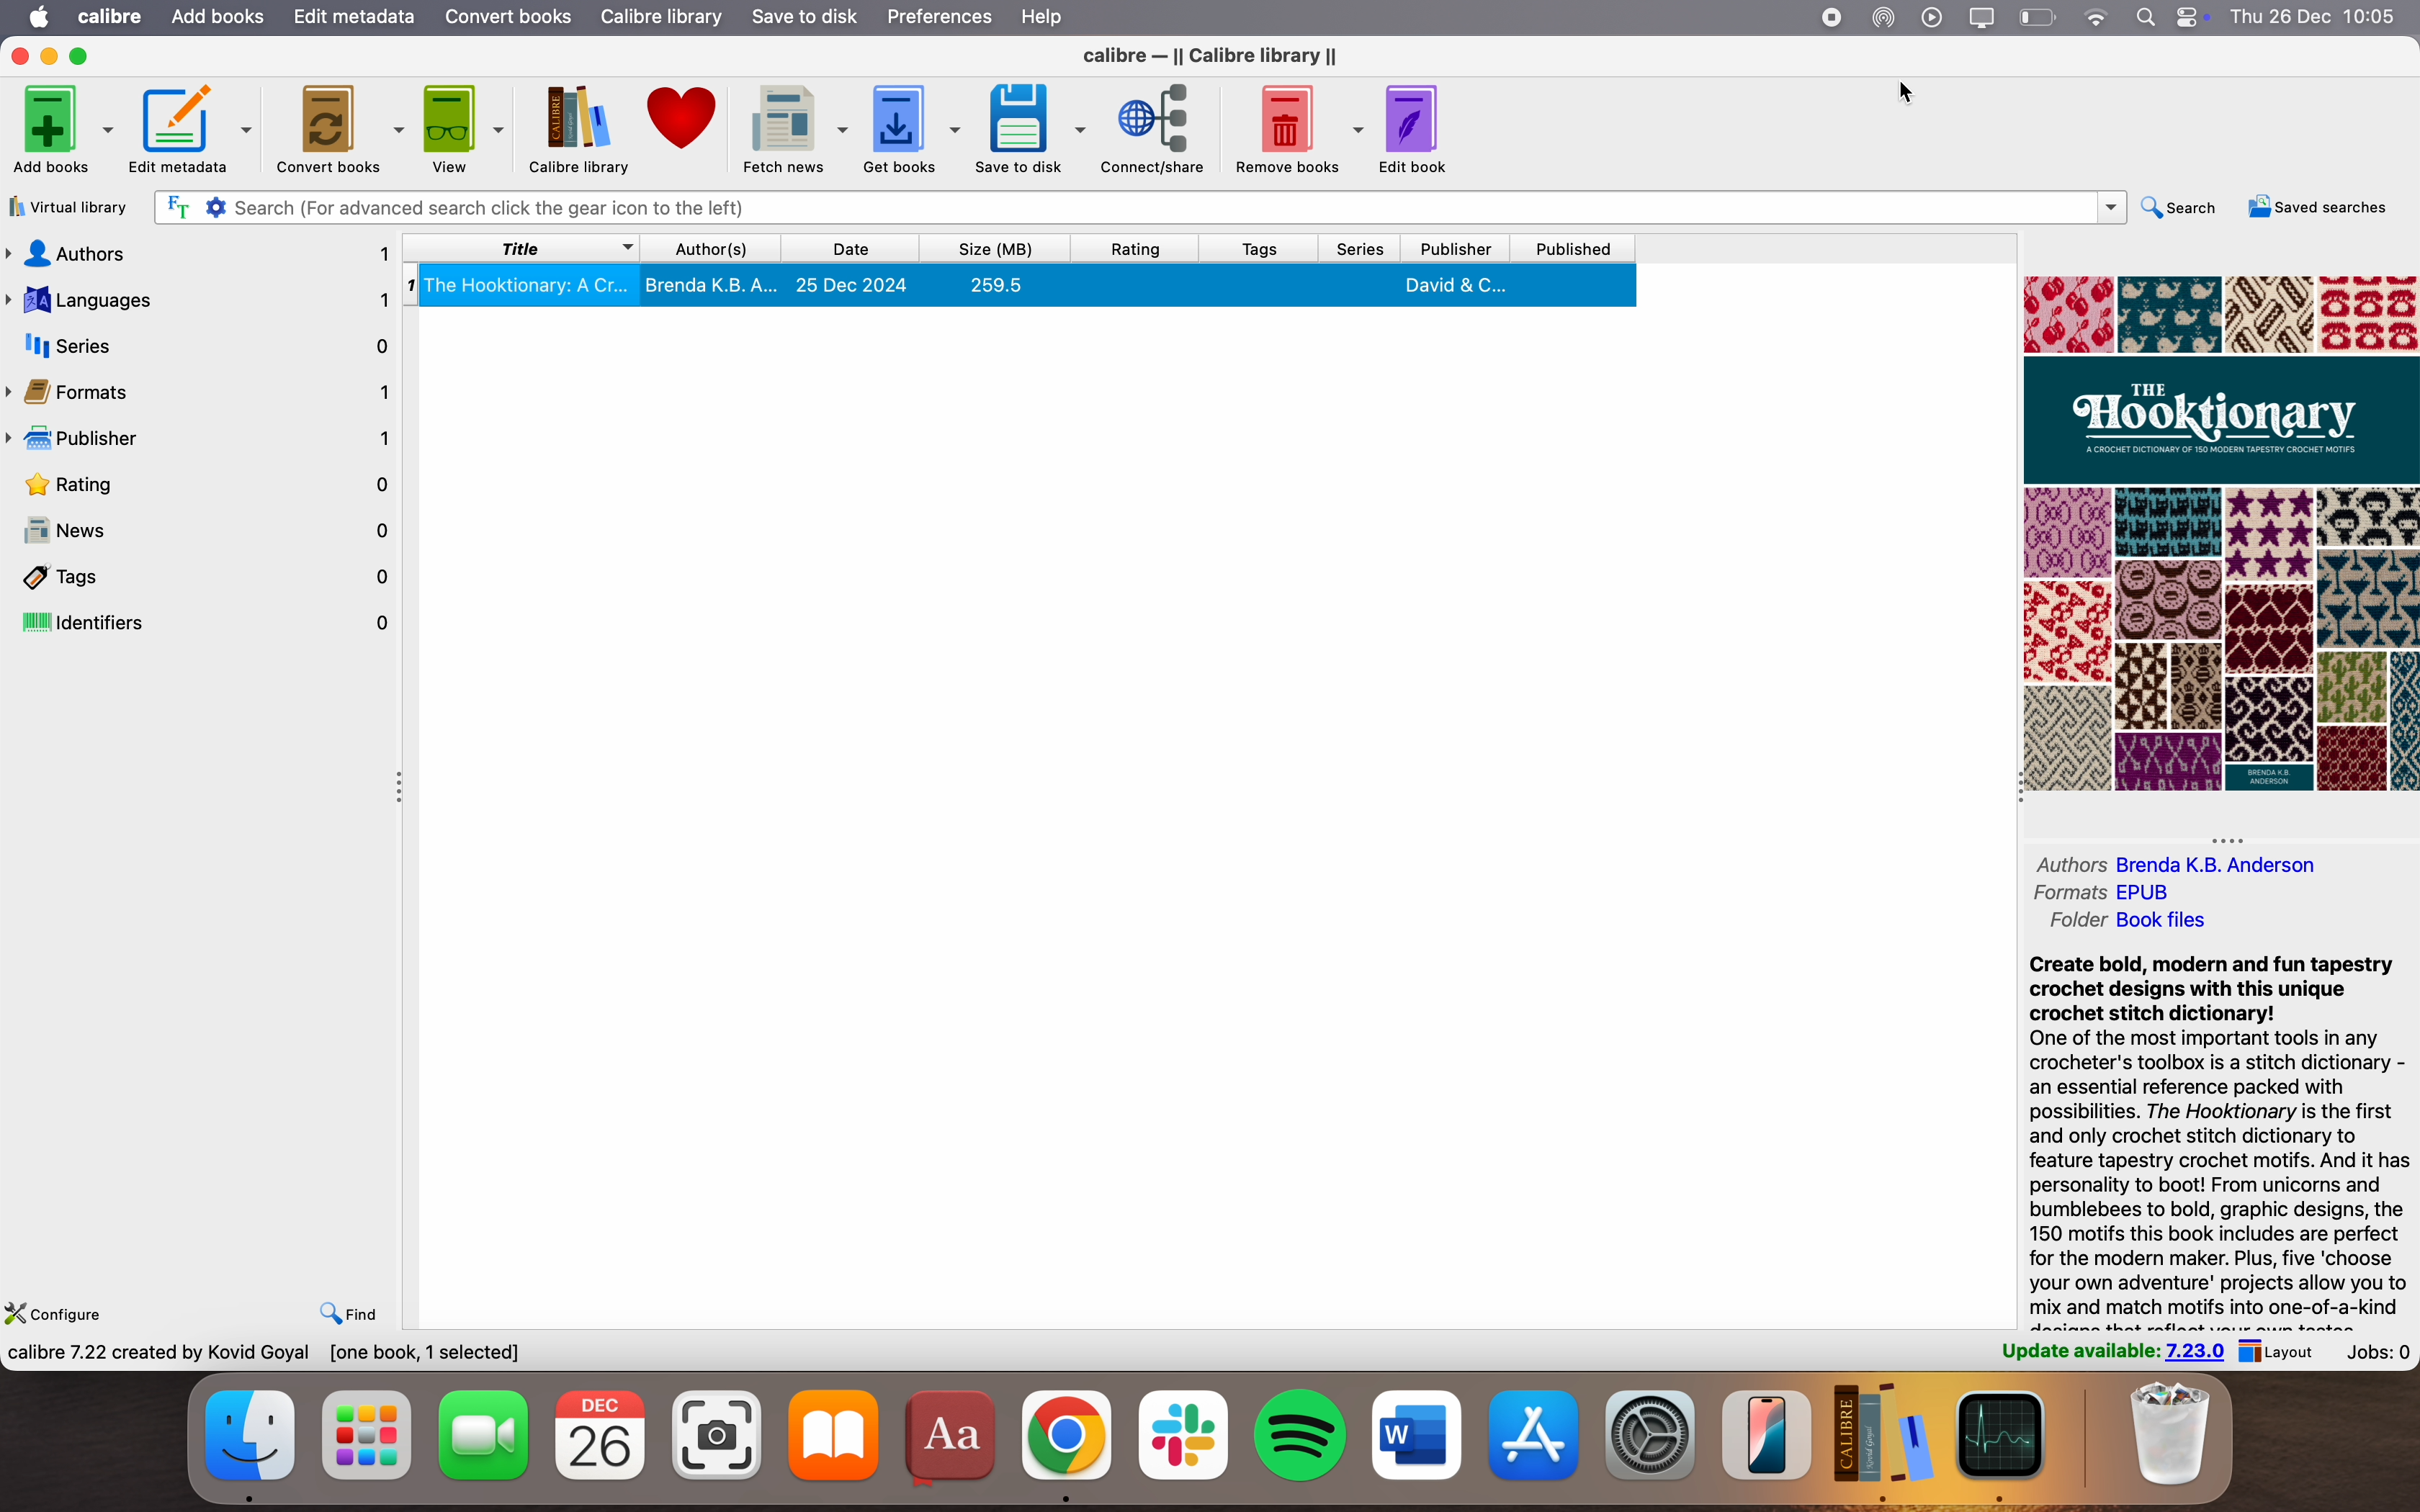 The image size is (2420, 1512). I want to click on wifi, so click(2093, 16).